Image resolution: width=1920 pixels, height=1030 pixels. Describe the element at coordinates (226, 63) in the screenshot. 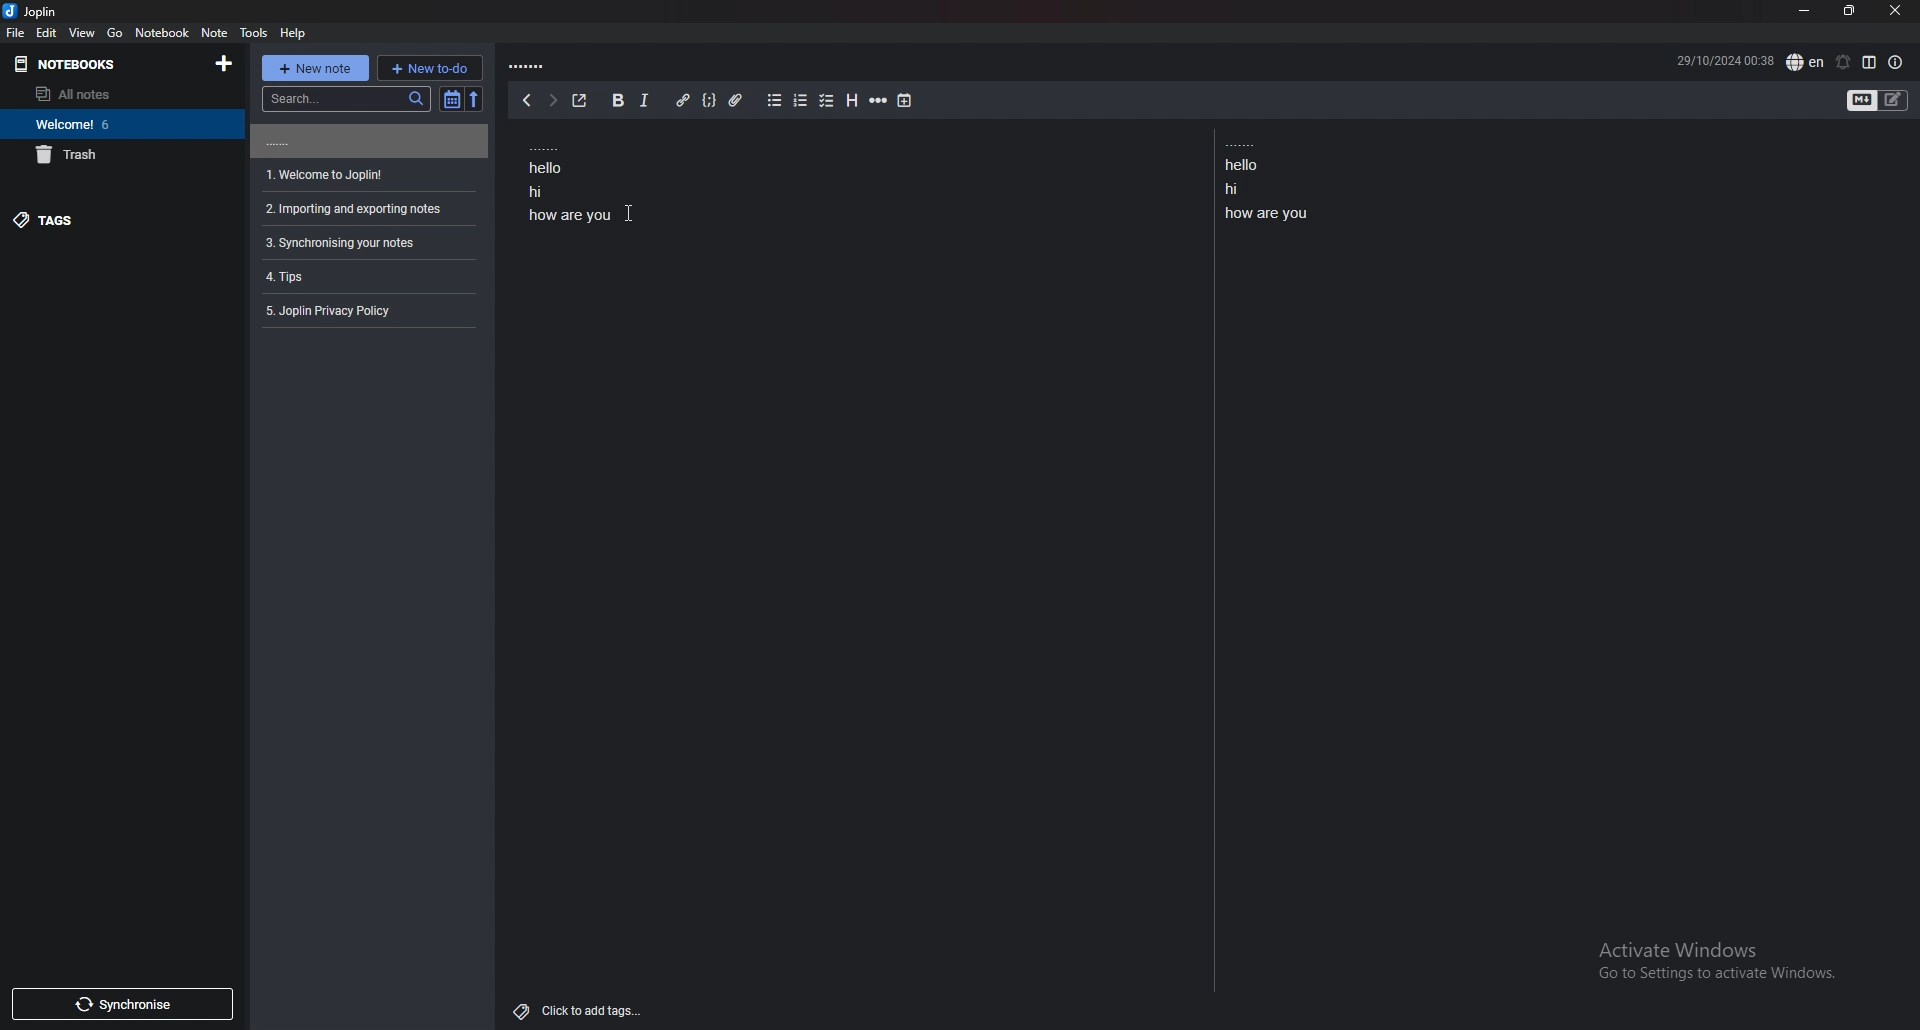

I see `new notebook` at that location.